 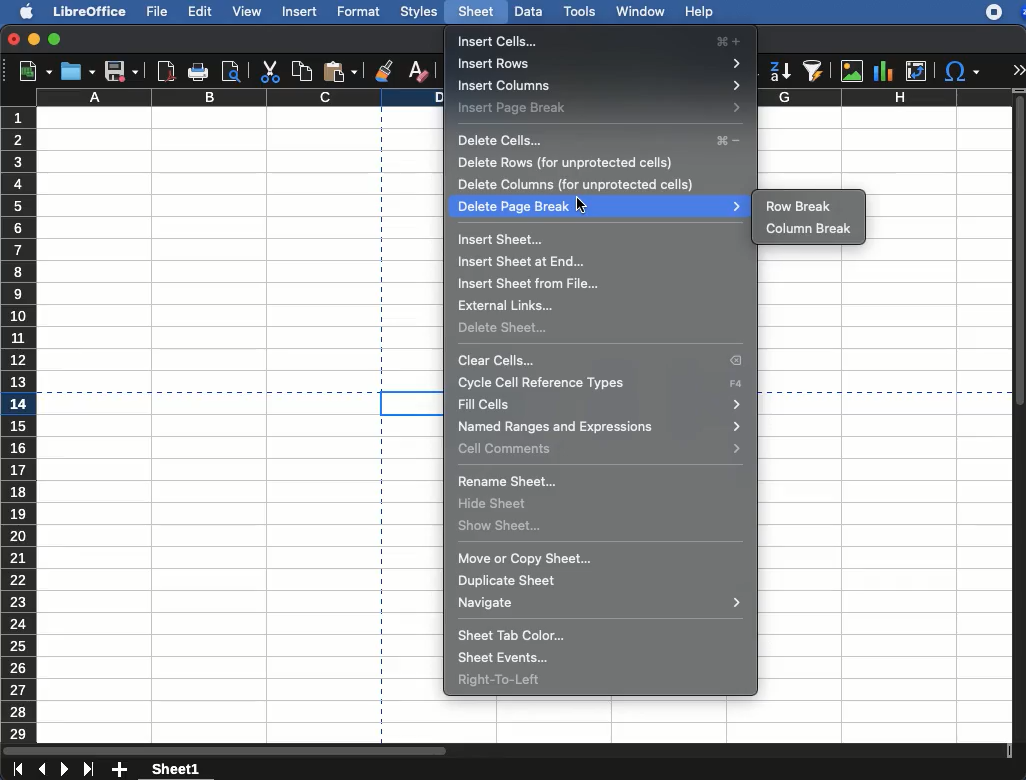 I want to click on named ranges and expressions, so click(x=600, y=427).